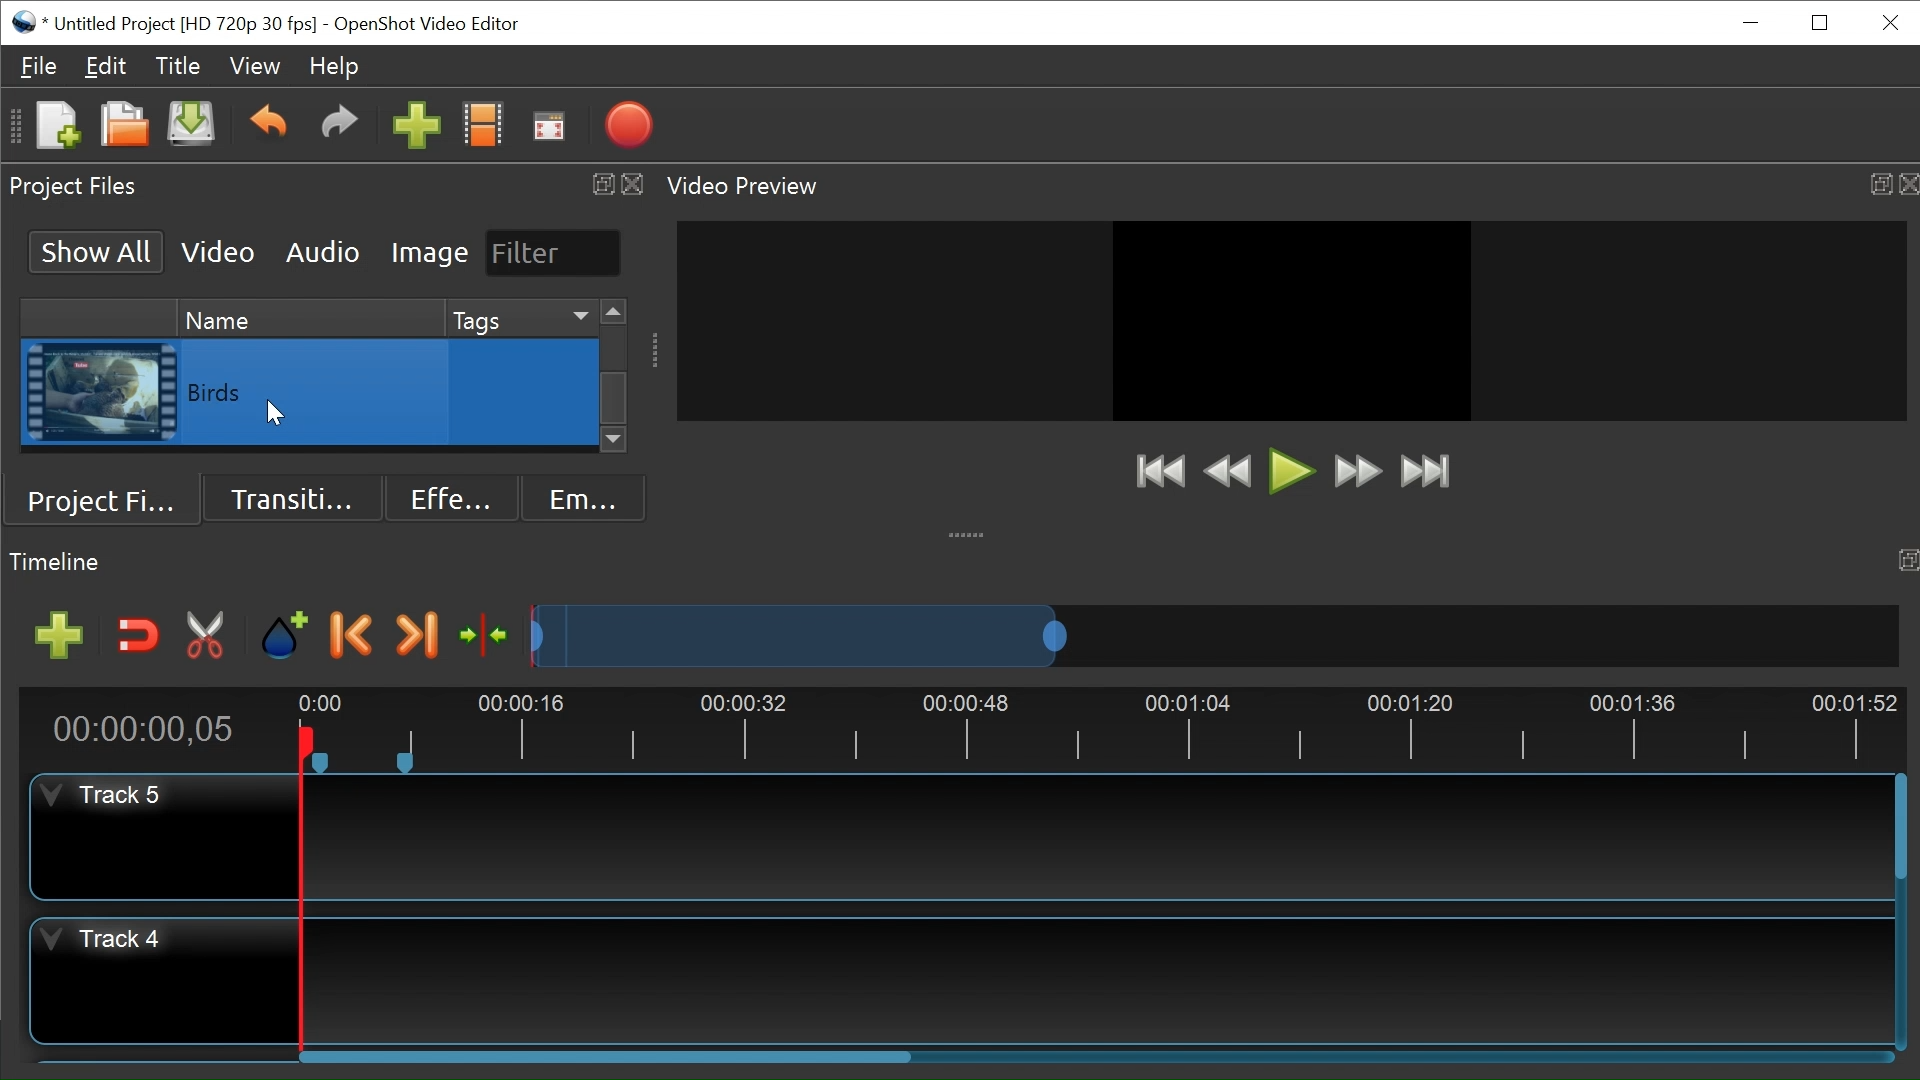 The height and width of the screenshot is (1080, 1920). What do you see at coordinates (518, 317) in the screenshot?
I see `Tags` at bounding box center [518, 317].